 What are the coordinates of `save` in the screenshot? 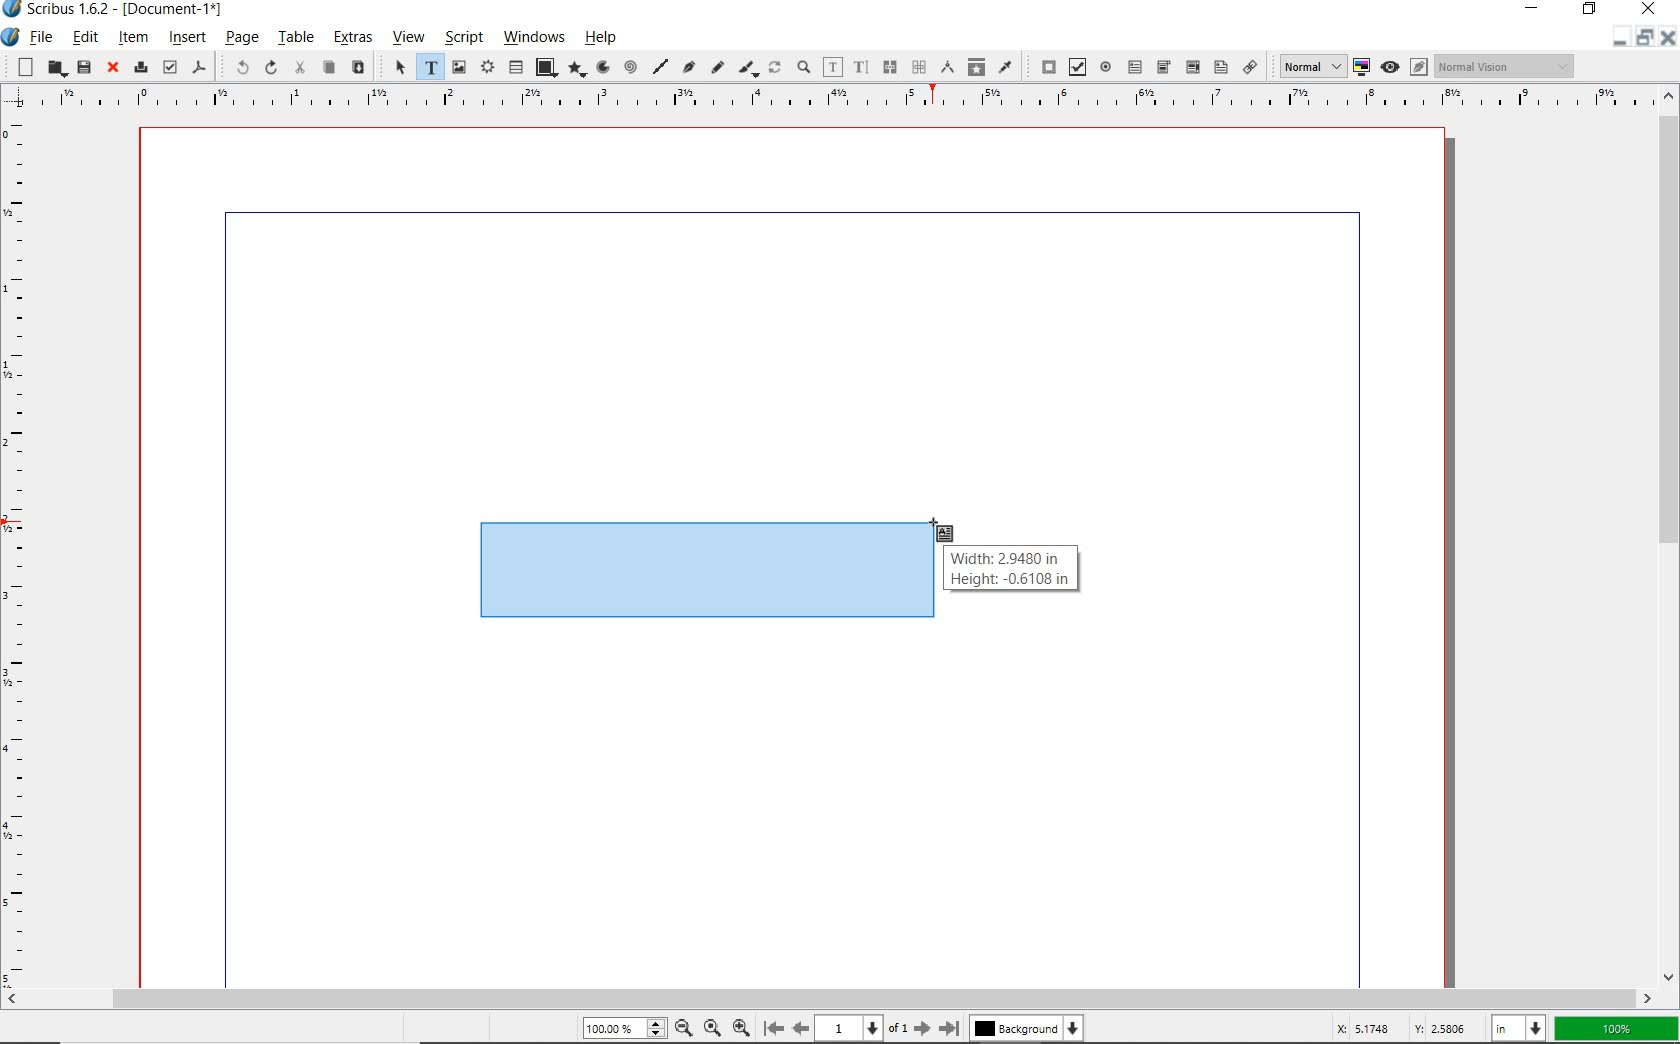 It's located at (83, 67).